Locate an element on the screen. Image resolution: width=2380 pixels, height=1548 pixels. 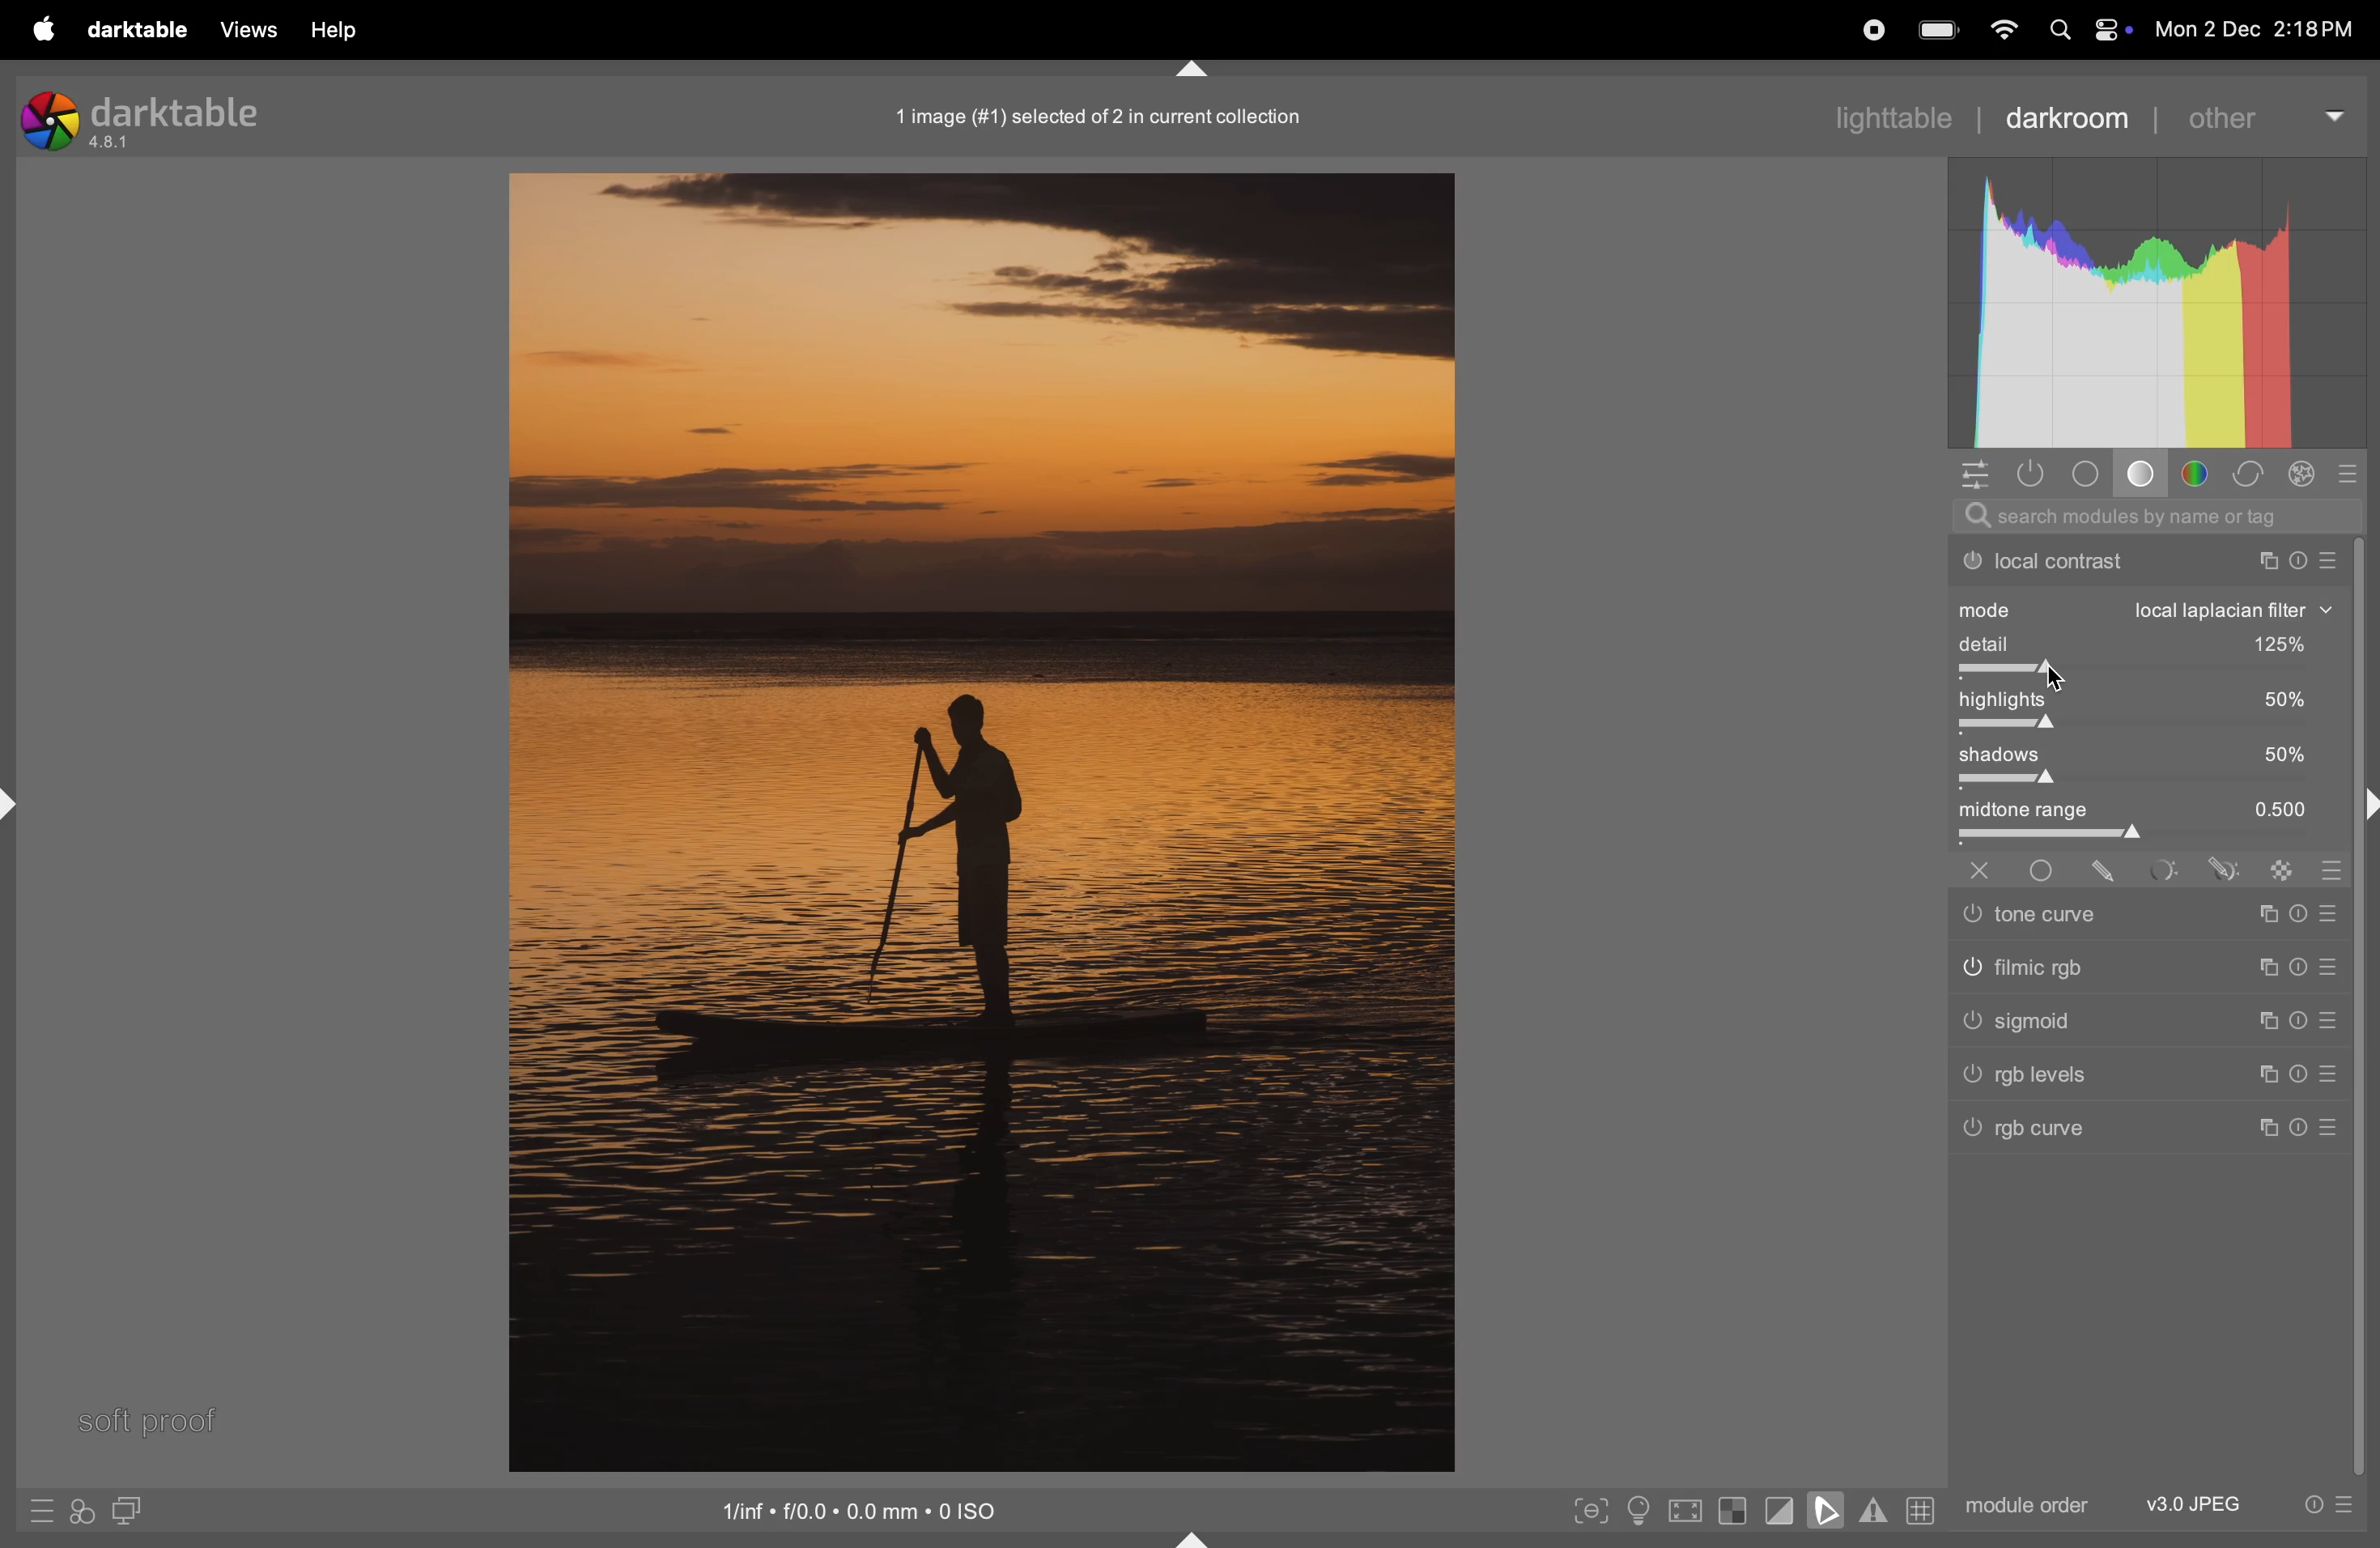
 is located at coordinates (2062, 1022).